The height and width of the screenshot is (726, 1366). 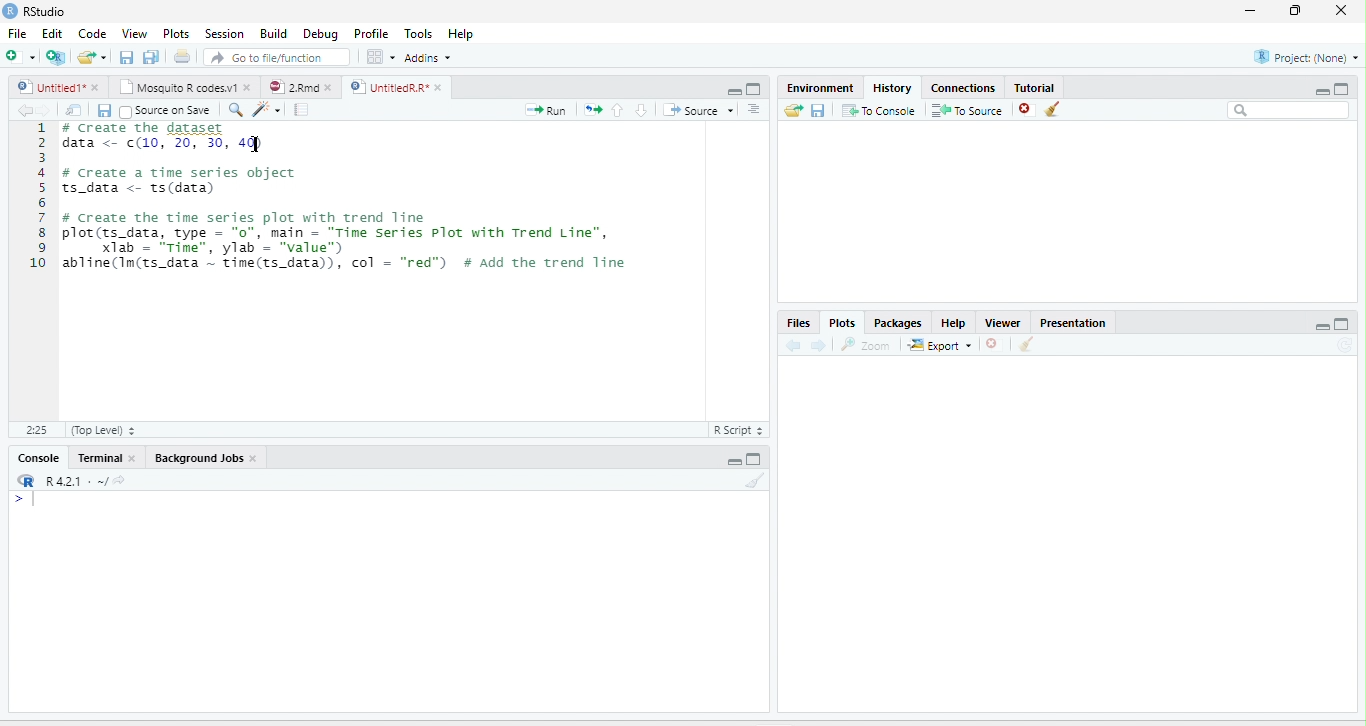 What do you see at coordinates (104, 57) in the screenshot?
I see `Open recent files` at bounding box center [104, 57].